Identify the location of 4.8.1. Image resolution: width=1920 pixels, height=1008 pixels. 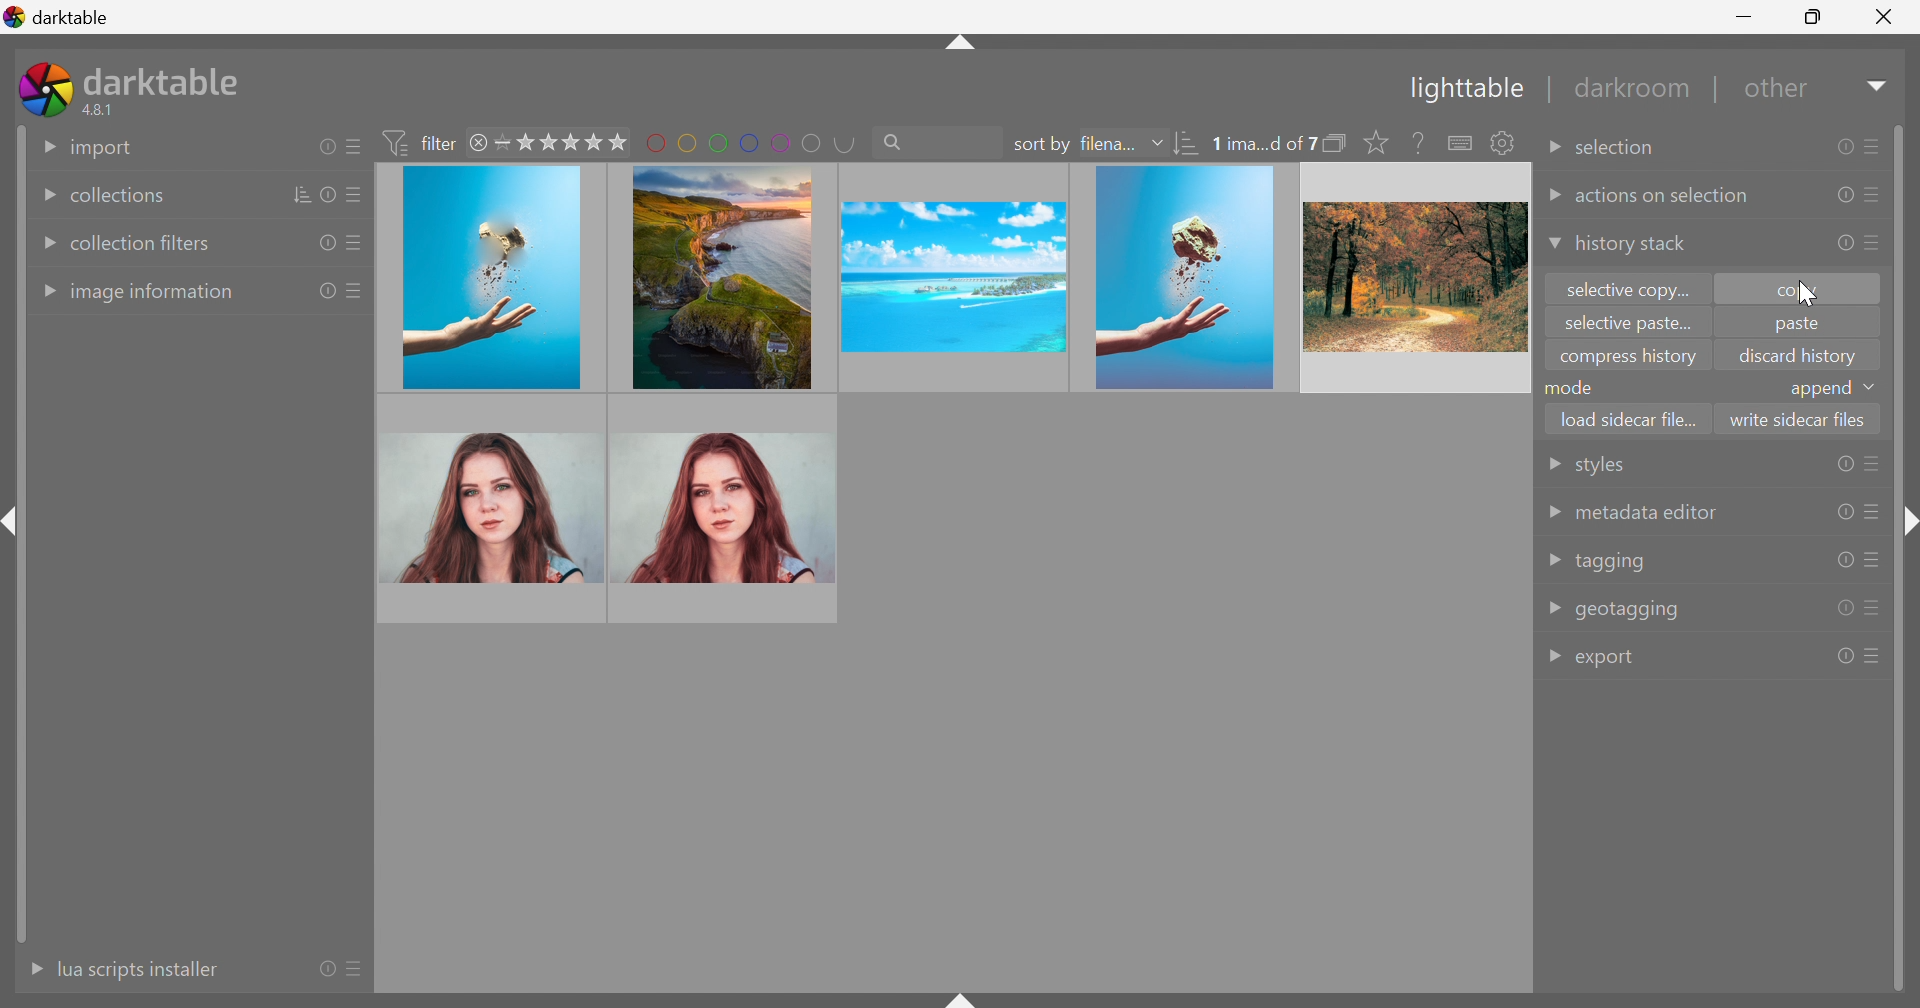
(106, 111).